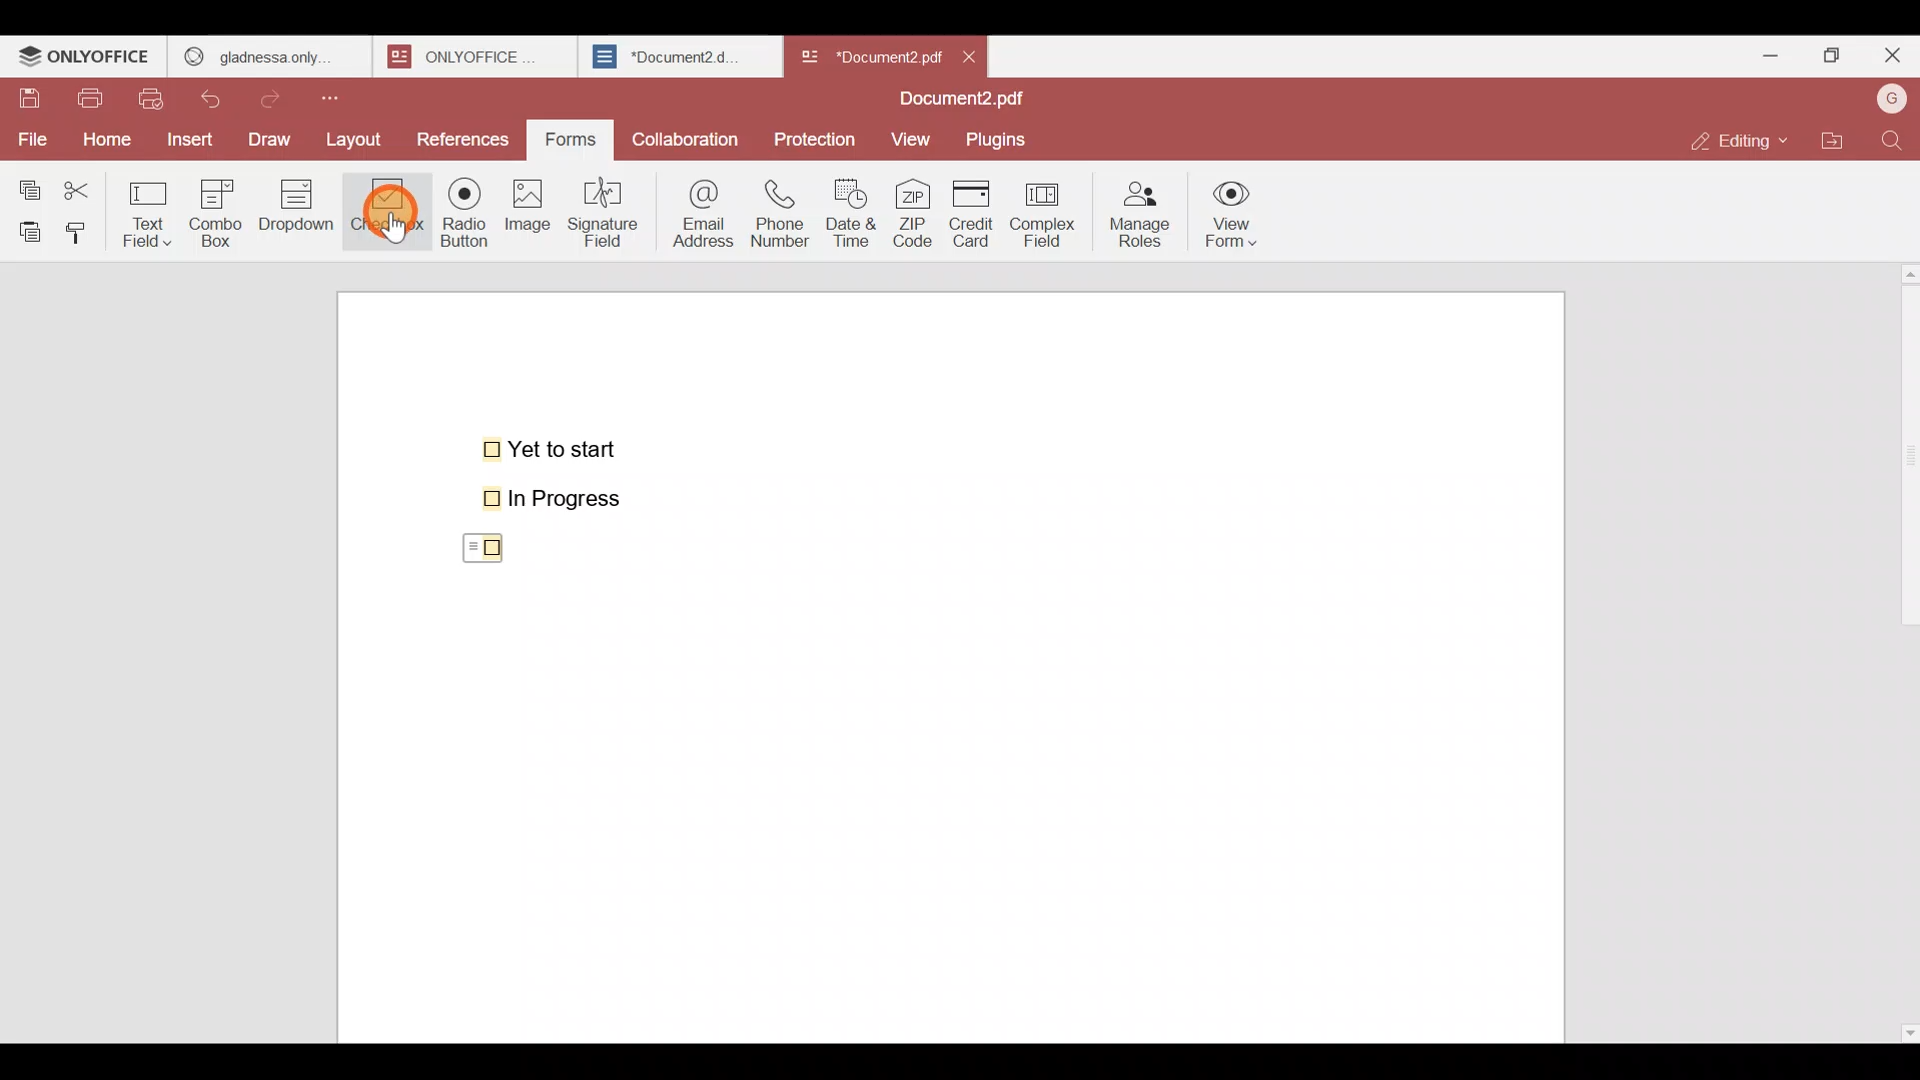 The image size is (1920, 1080). Describe the element at coordinates (912, 215) in the screenshot. I see `ZIP code` at that location.